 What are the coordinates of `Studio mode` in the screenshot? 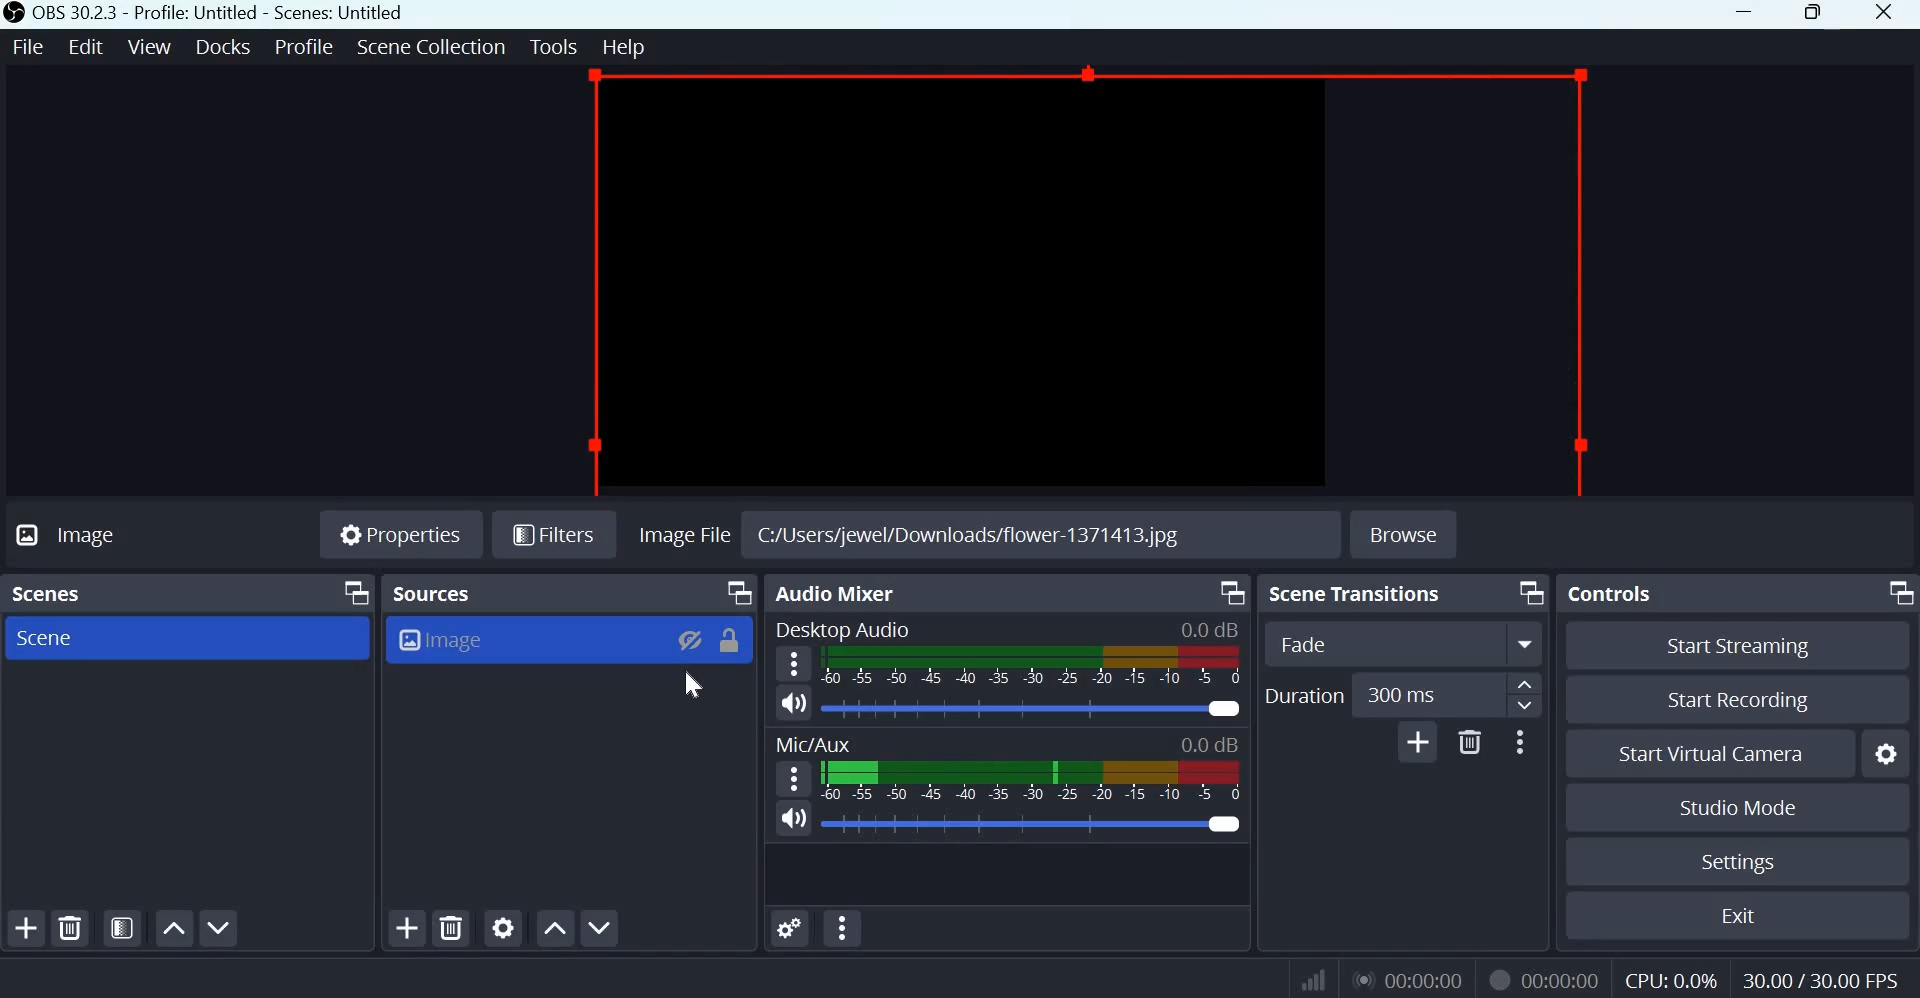 It's located at (1741, 807).